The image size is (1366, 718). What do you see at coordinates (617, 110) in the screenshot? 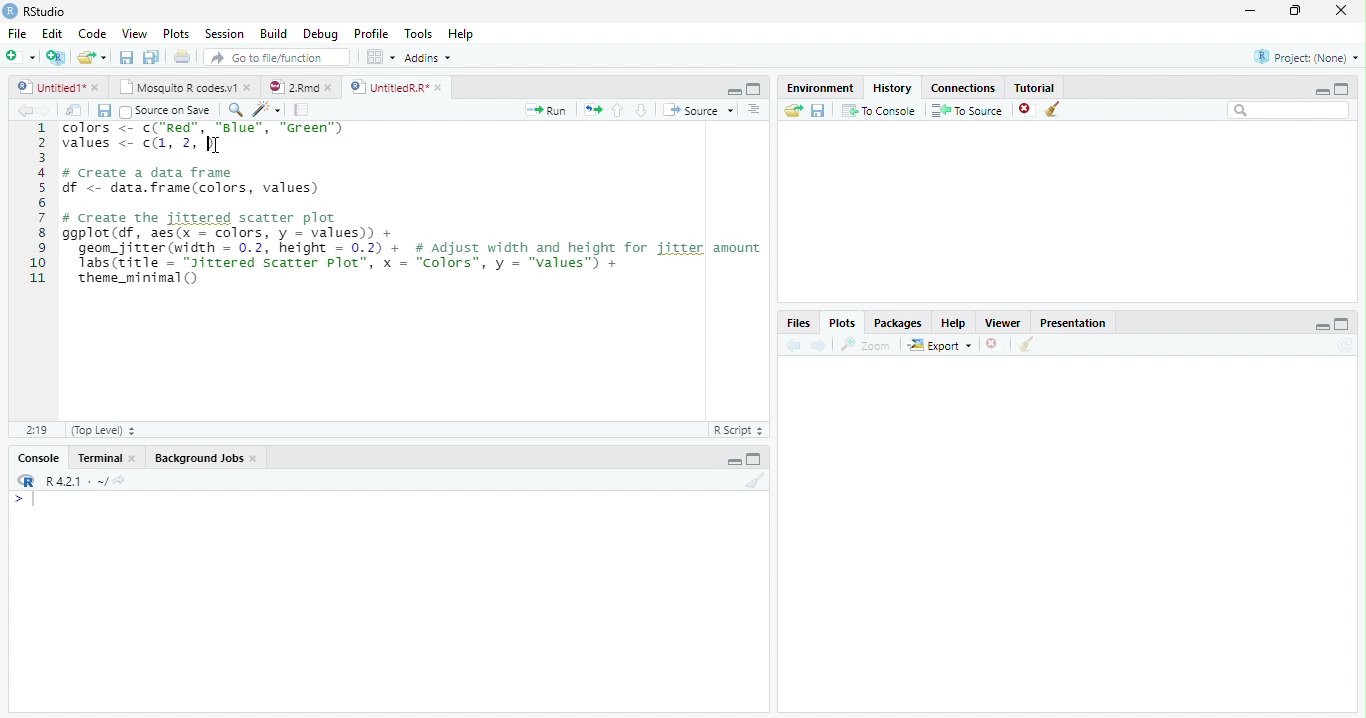
I see `Go to previous section/chunk` at bounding box center [617, 110].